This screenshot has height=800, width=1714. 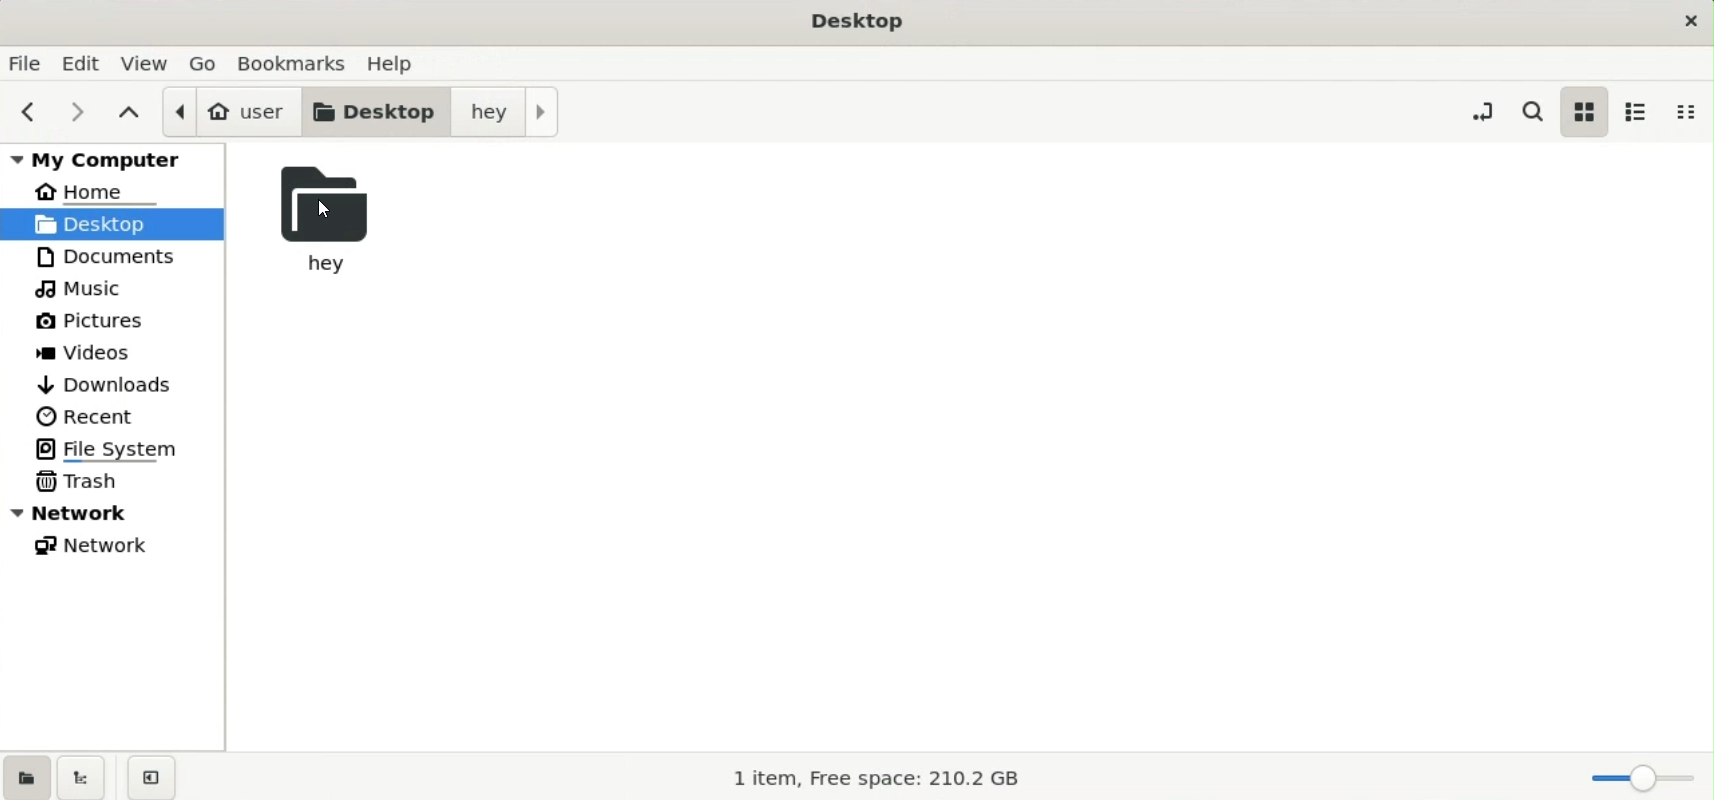 I want to click on help, so click(x=396, y=59).